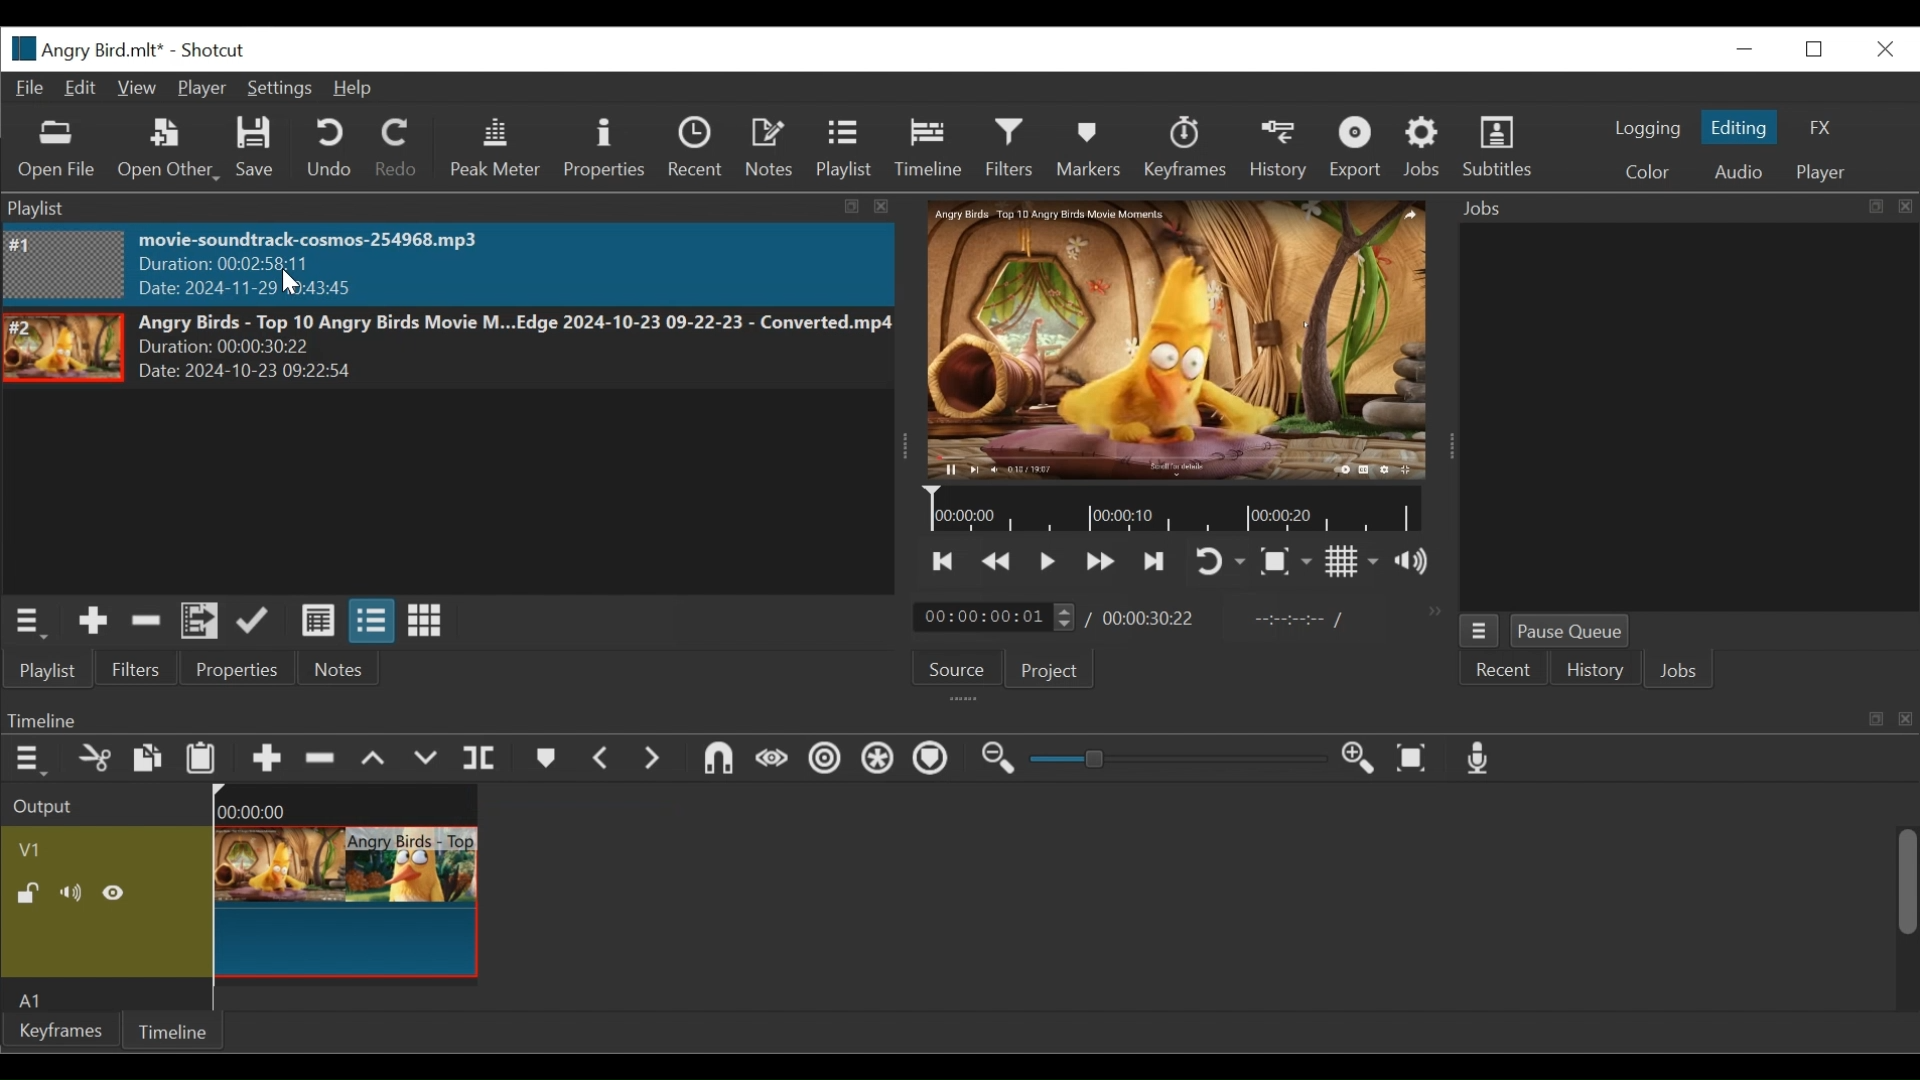 The height and width of the screenshot is (1080, 1920). What do you see at coordinates (102, 849) in the screenshot?
I see `Video` at bounding box center [102, 849].